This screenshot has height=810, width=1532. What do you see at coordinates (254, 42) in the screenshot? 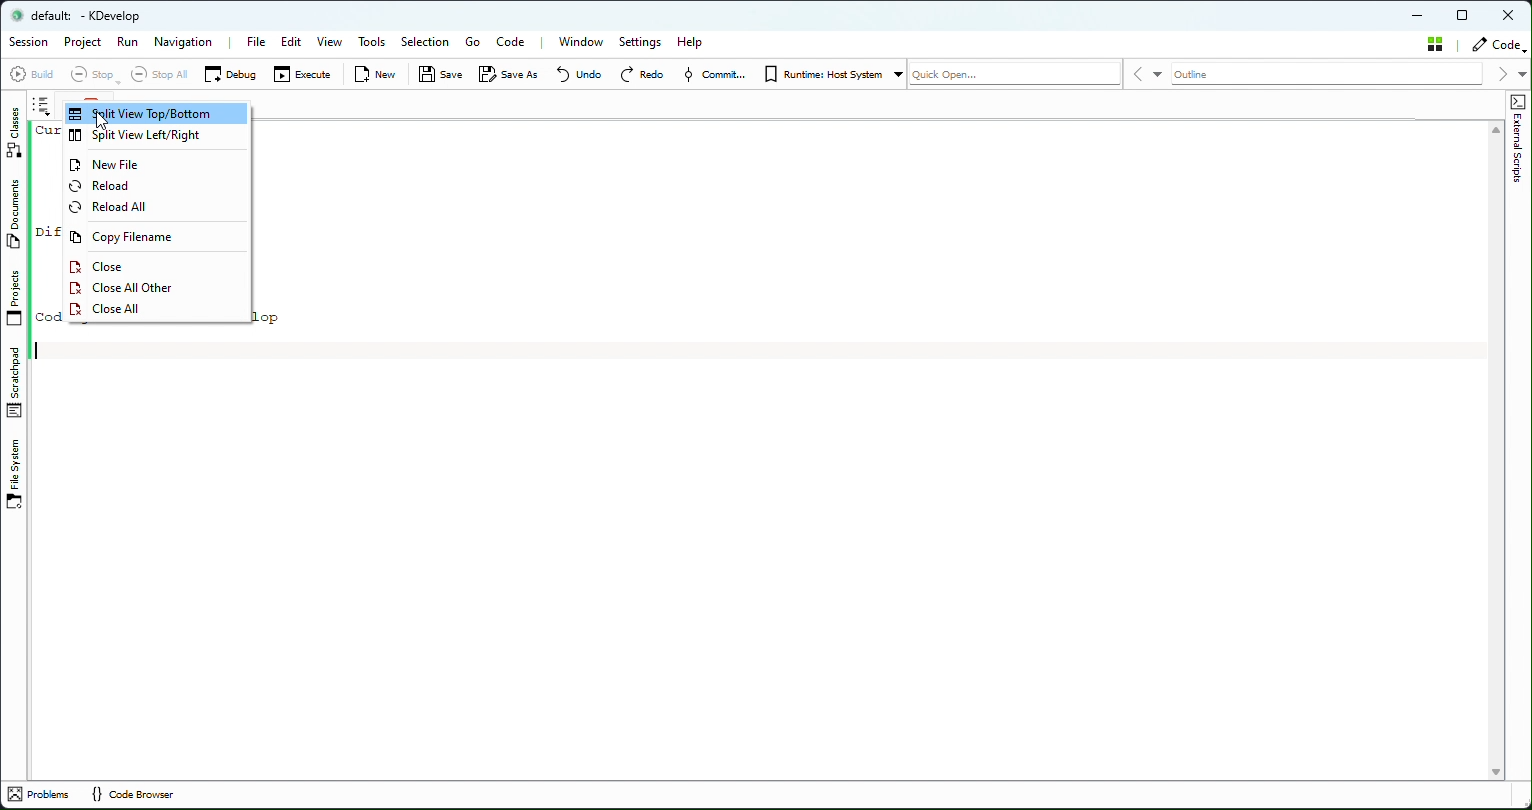
I see `File` at bounding box center [254, 42].